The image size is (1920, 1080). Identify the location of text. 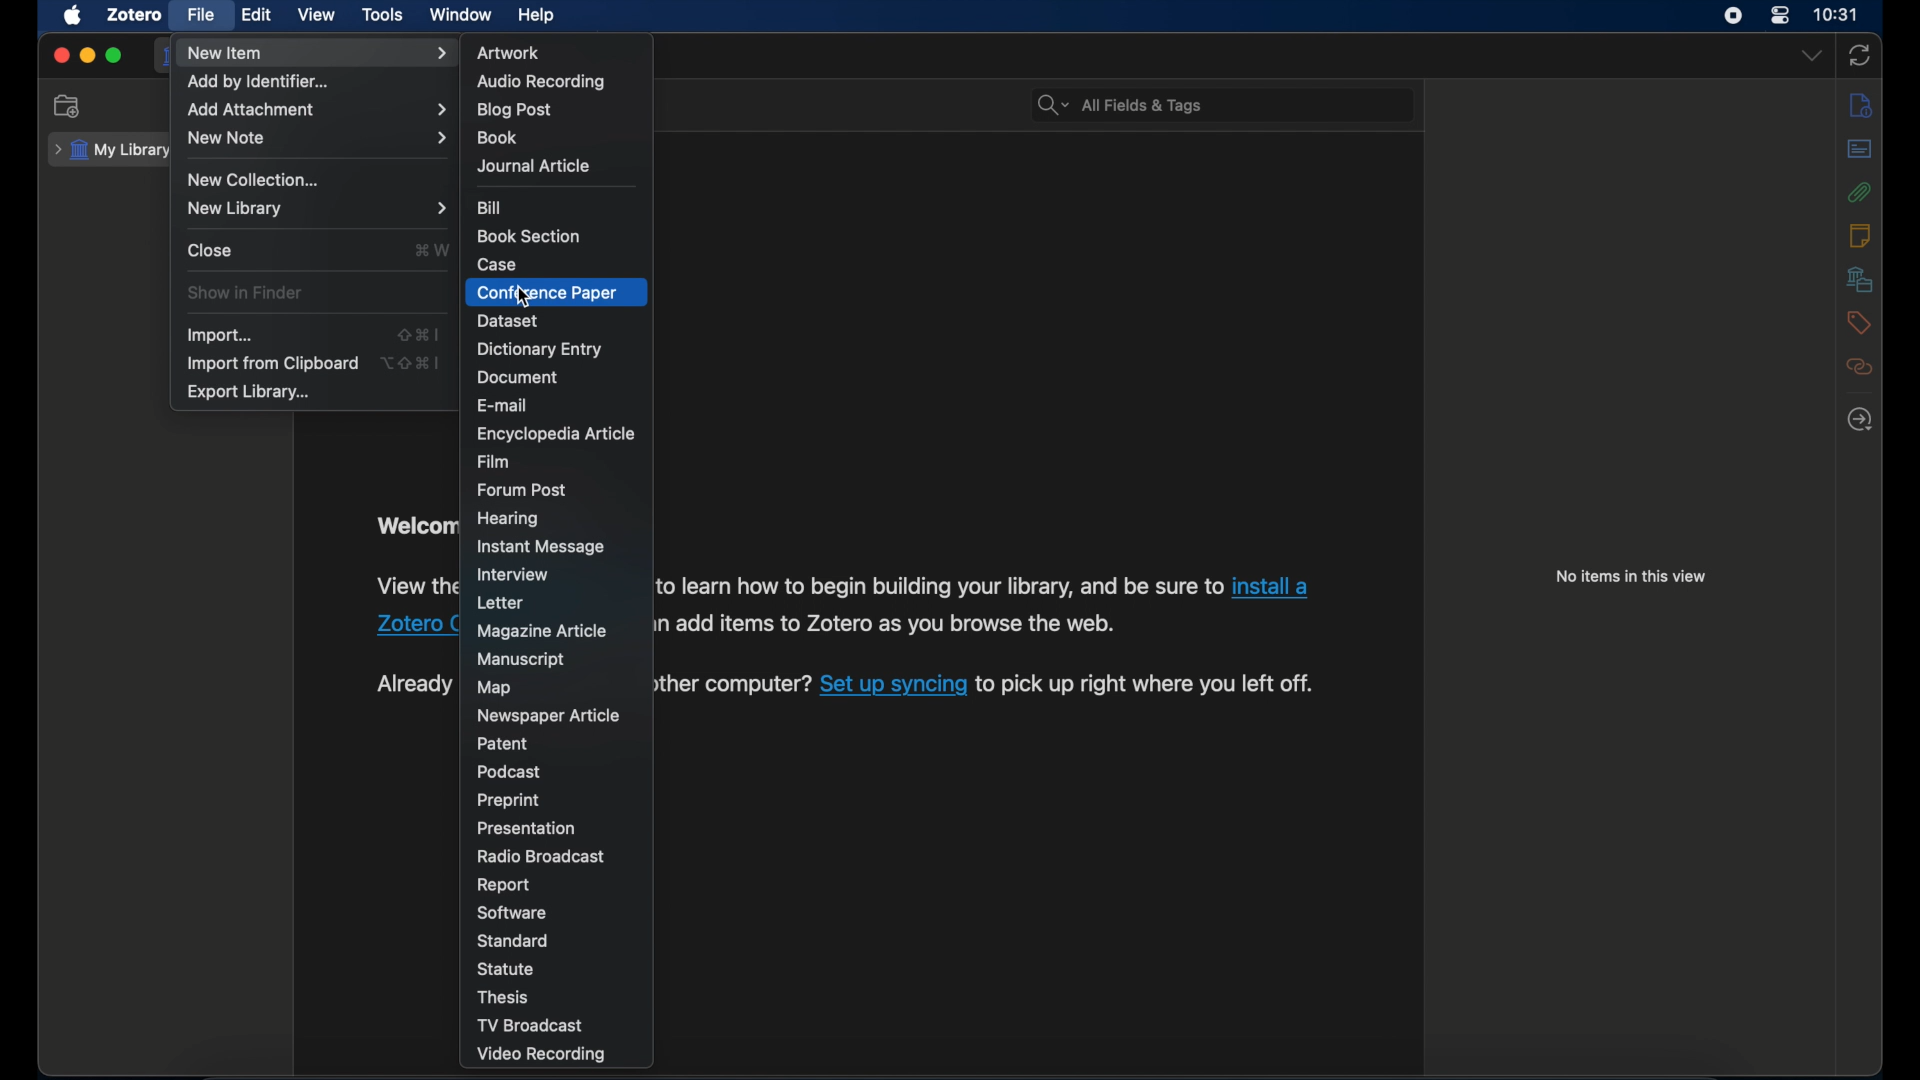
(892, 626).